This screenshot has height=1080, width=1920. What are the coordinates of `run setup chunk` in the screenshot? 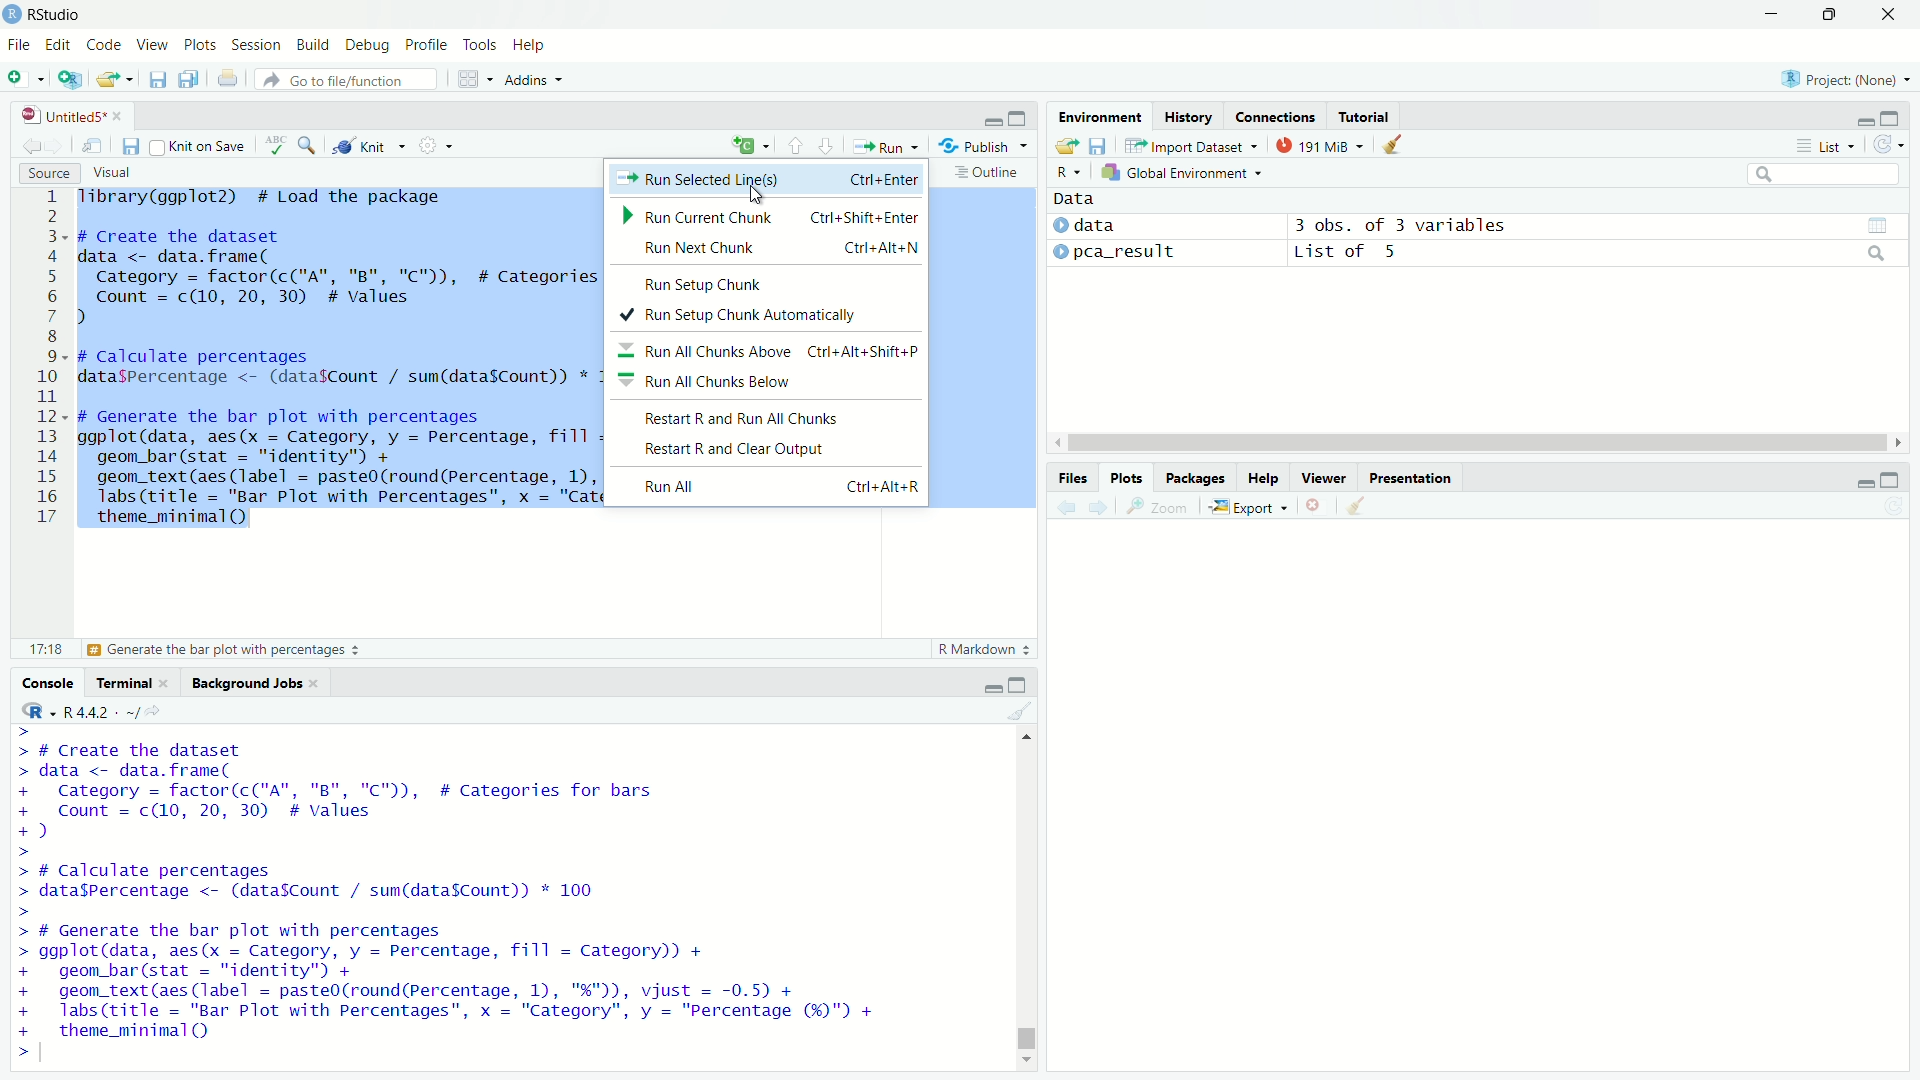 It's located at (770, 281).